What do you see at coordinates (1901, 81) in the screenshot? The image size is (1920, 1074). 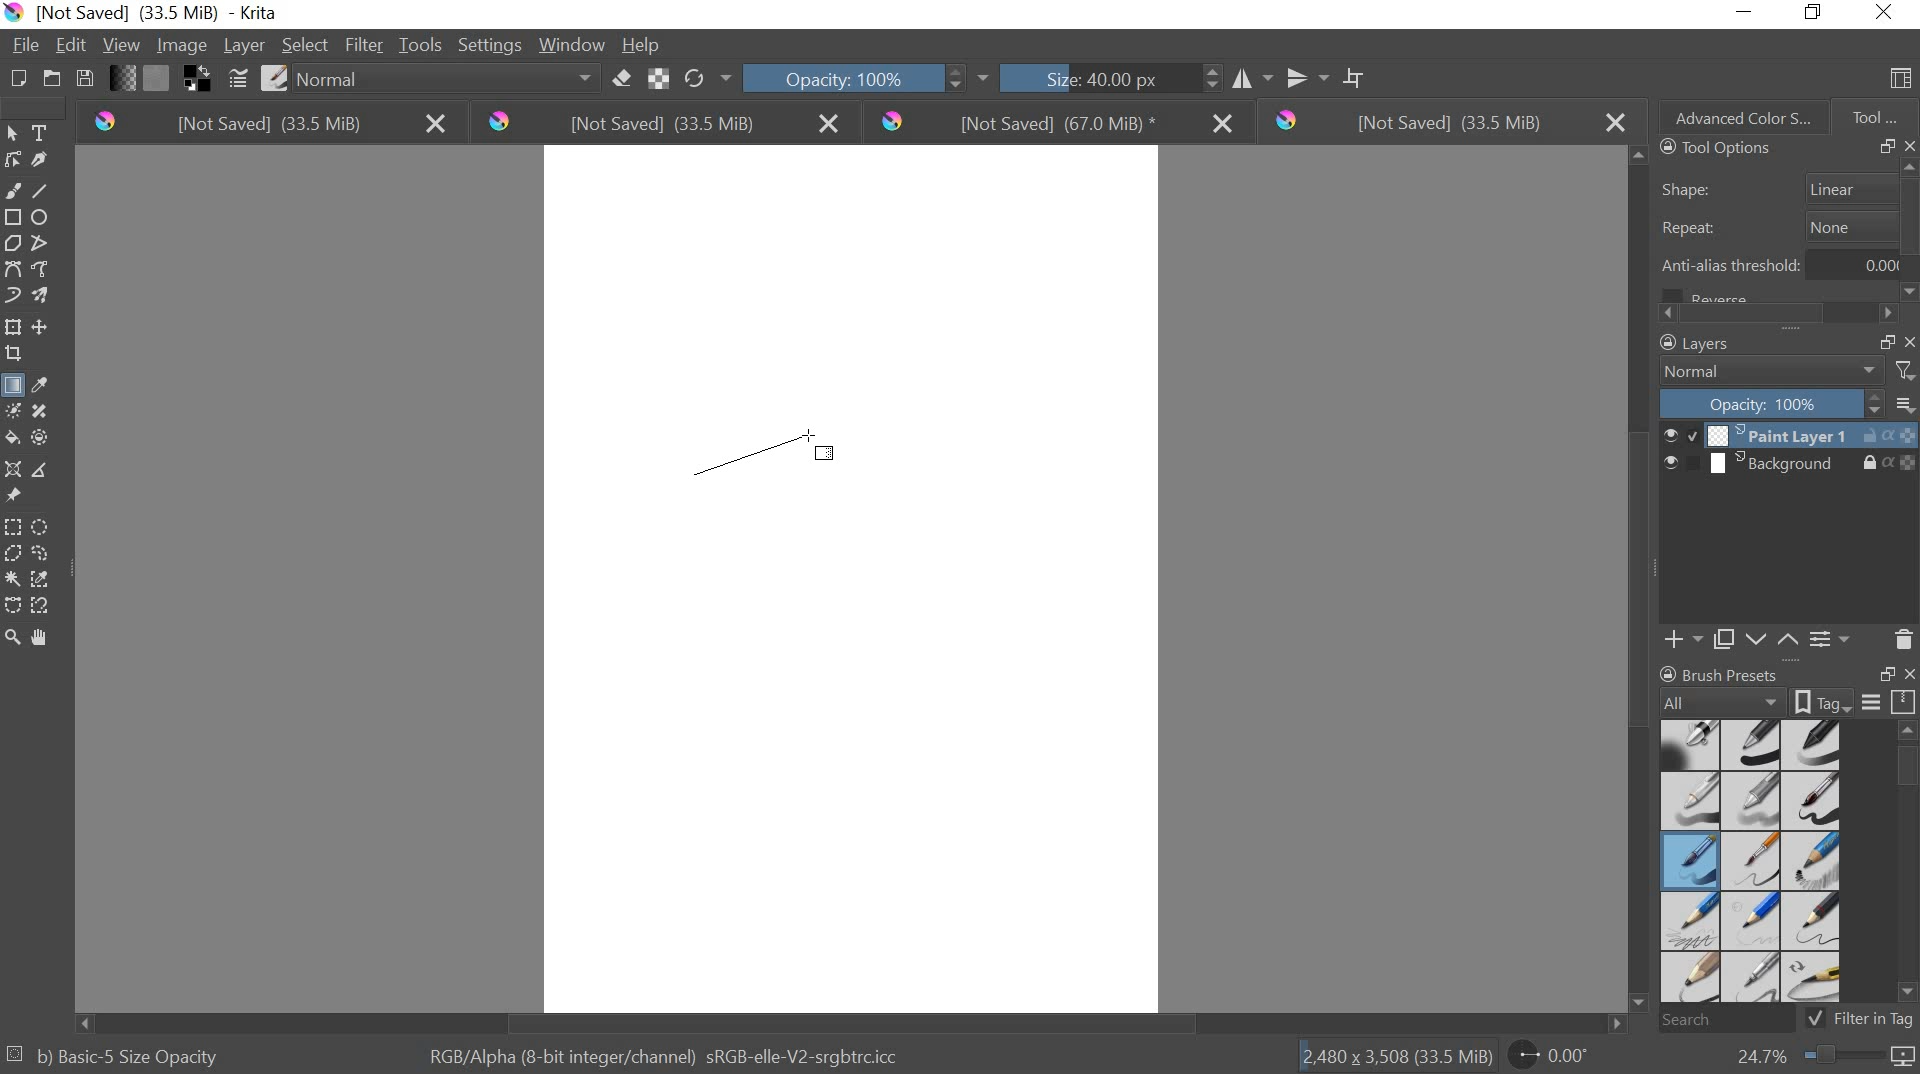 I see `CHOOSE WORKSPACE` at bounding box center [1901, 81].